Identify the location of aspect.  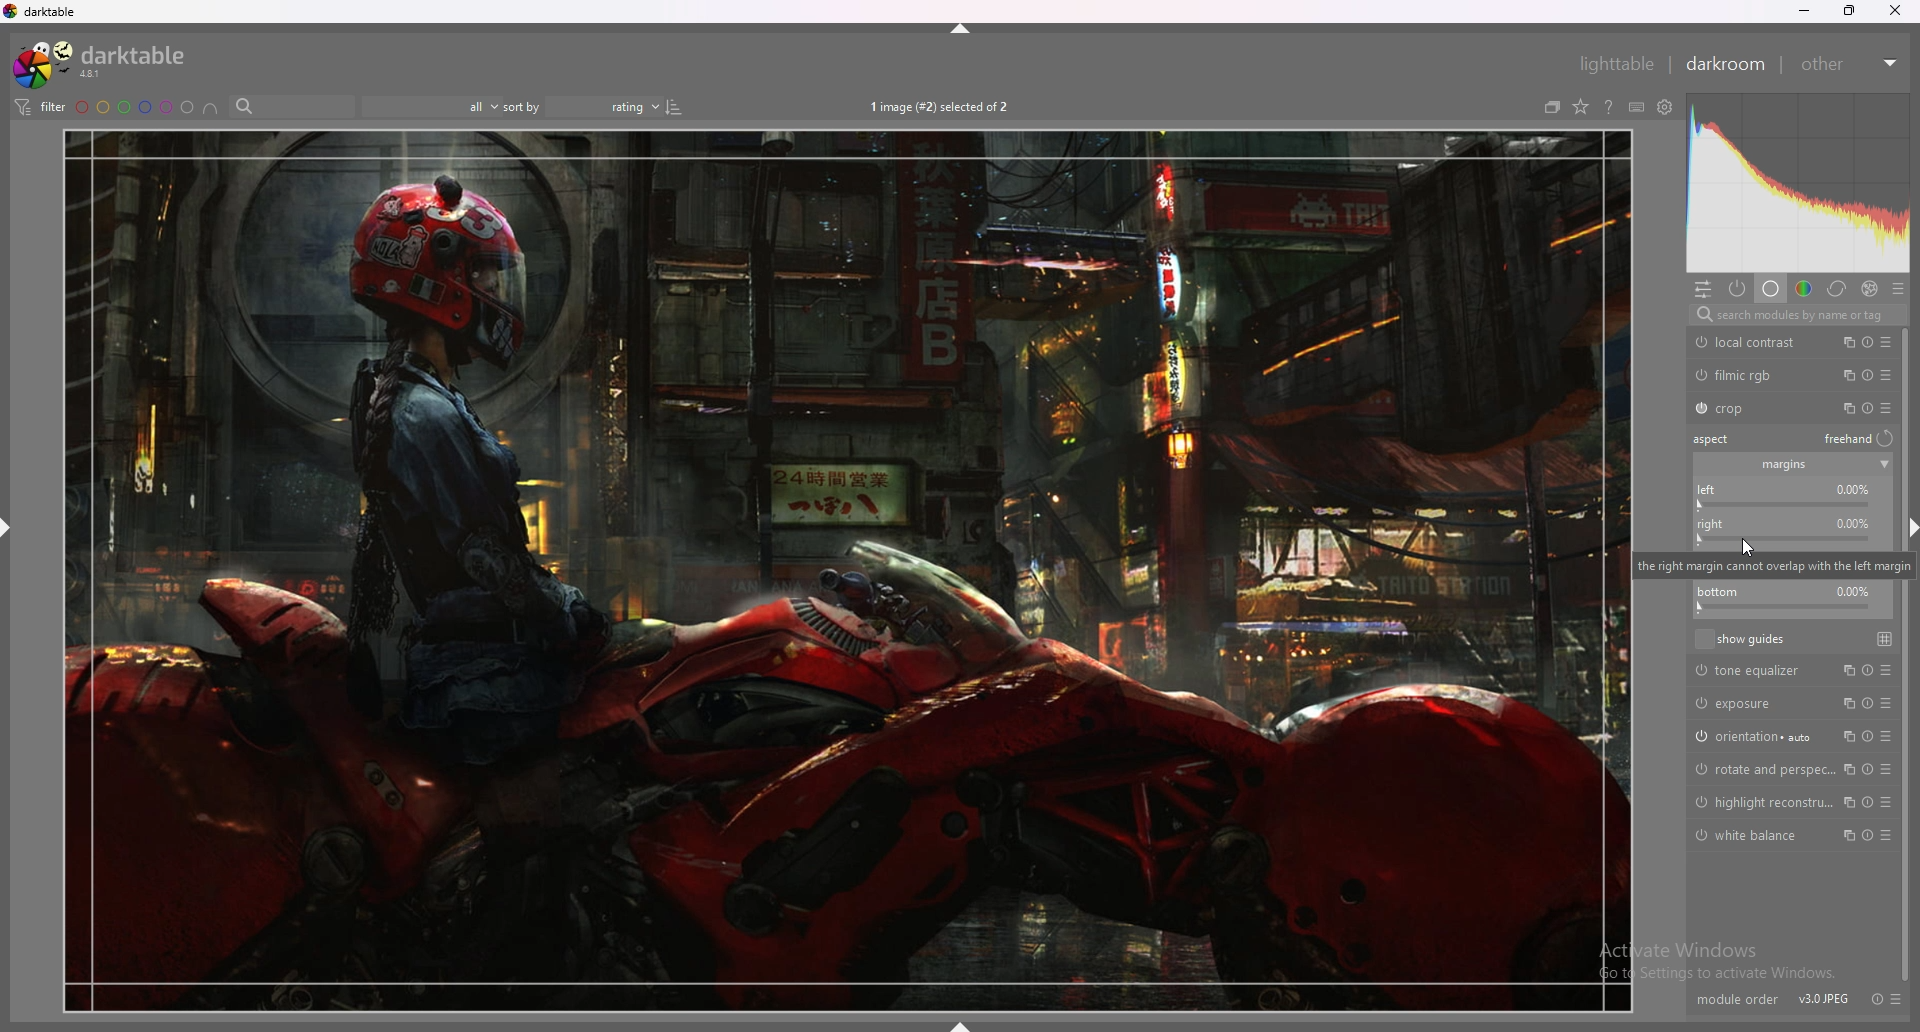
(1717, 439).